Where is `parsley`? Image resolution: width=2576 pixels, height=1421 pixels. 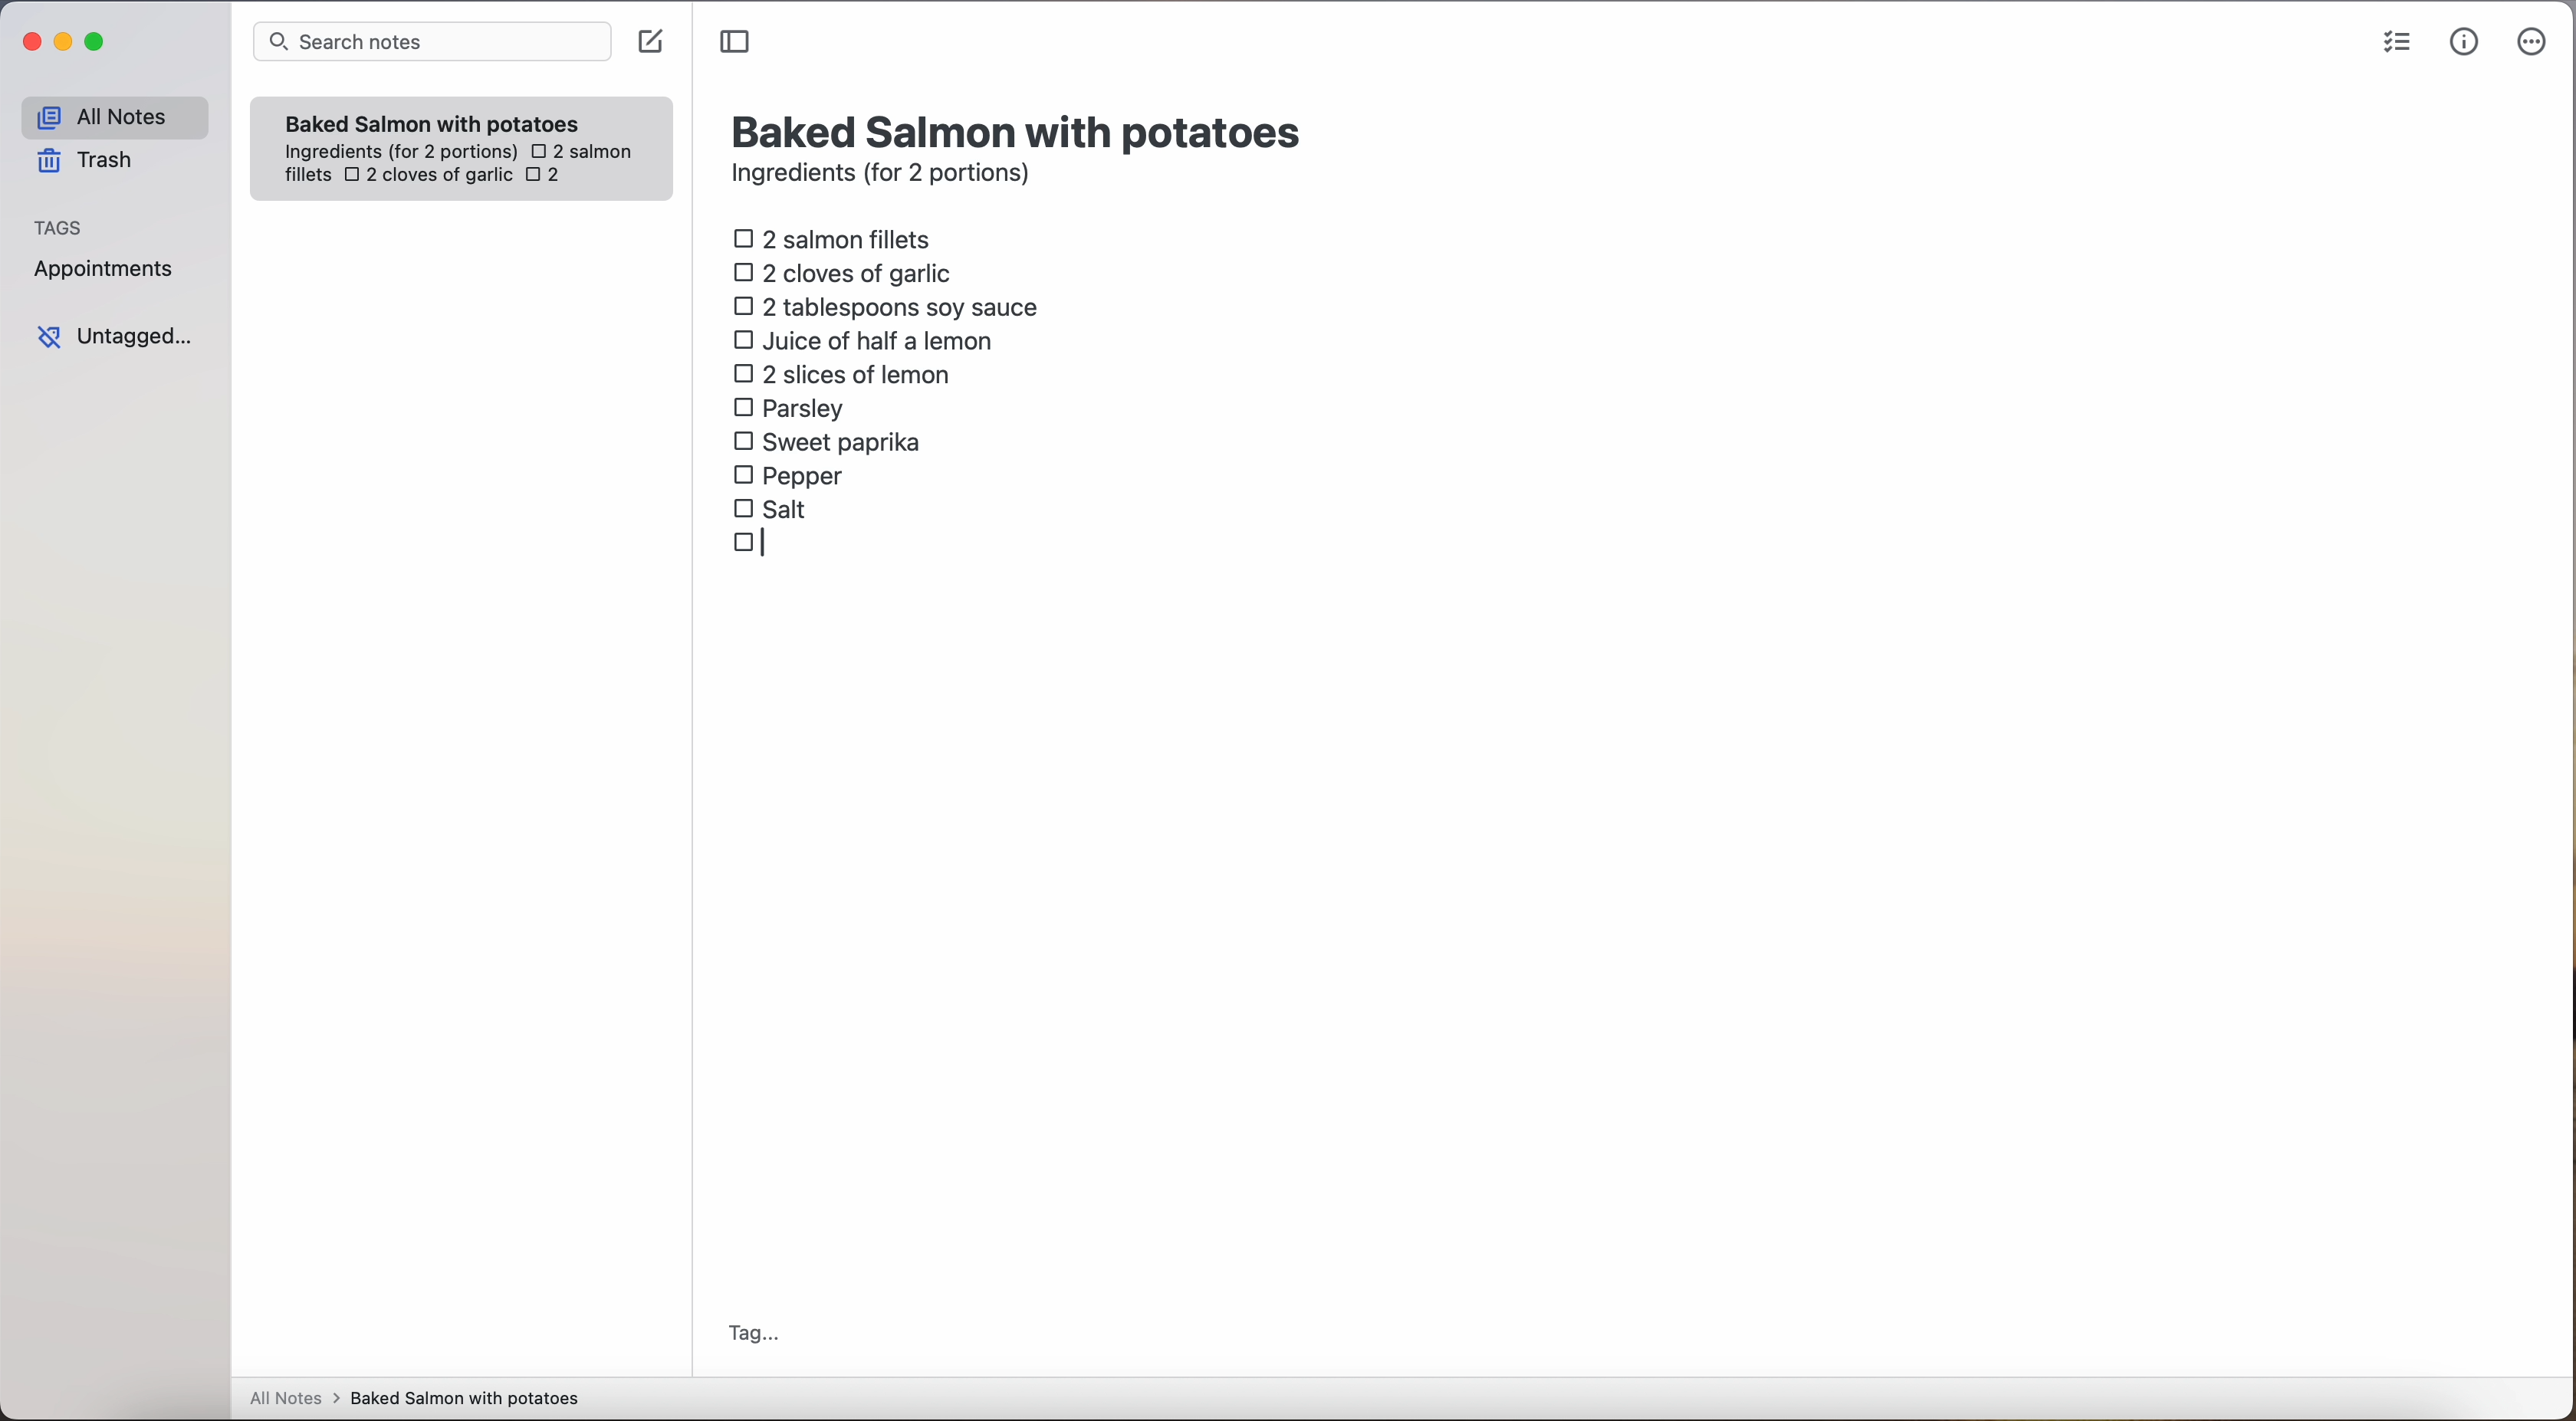 parsley is located at coordinates (789, 406).